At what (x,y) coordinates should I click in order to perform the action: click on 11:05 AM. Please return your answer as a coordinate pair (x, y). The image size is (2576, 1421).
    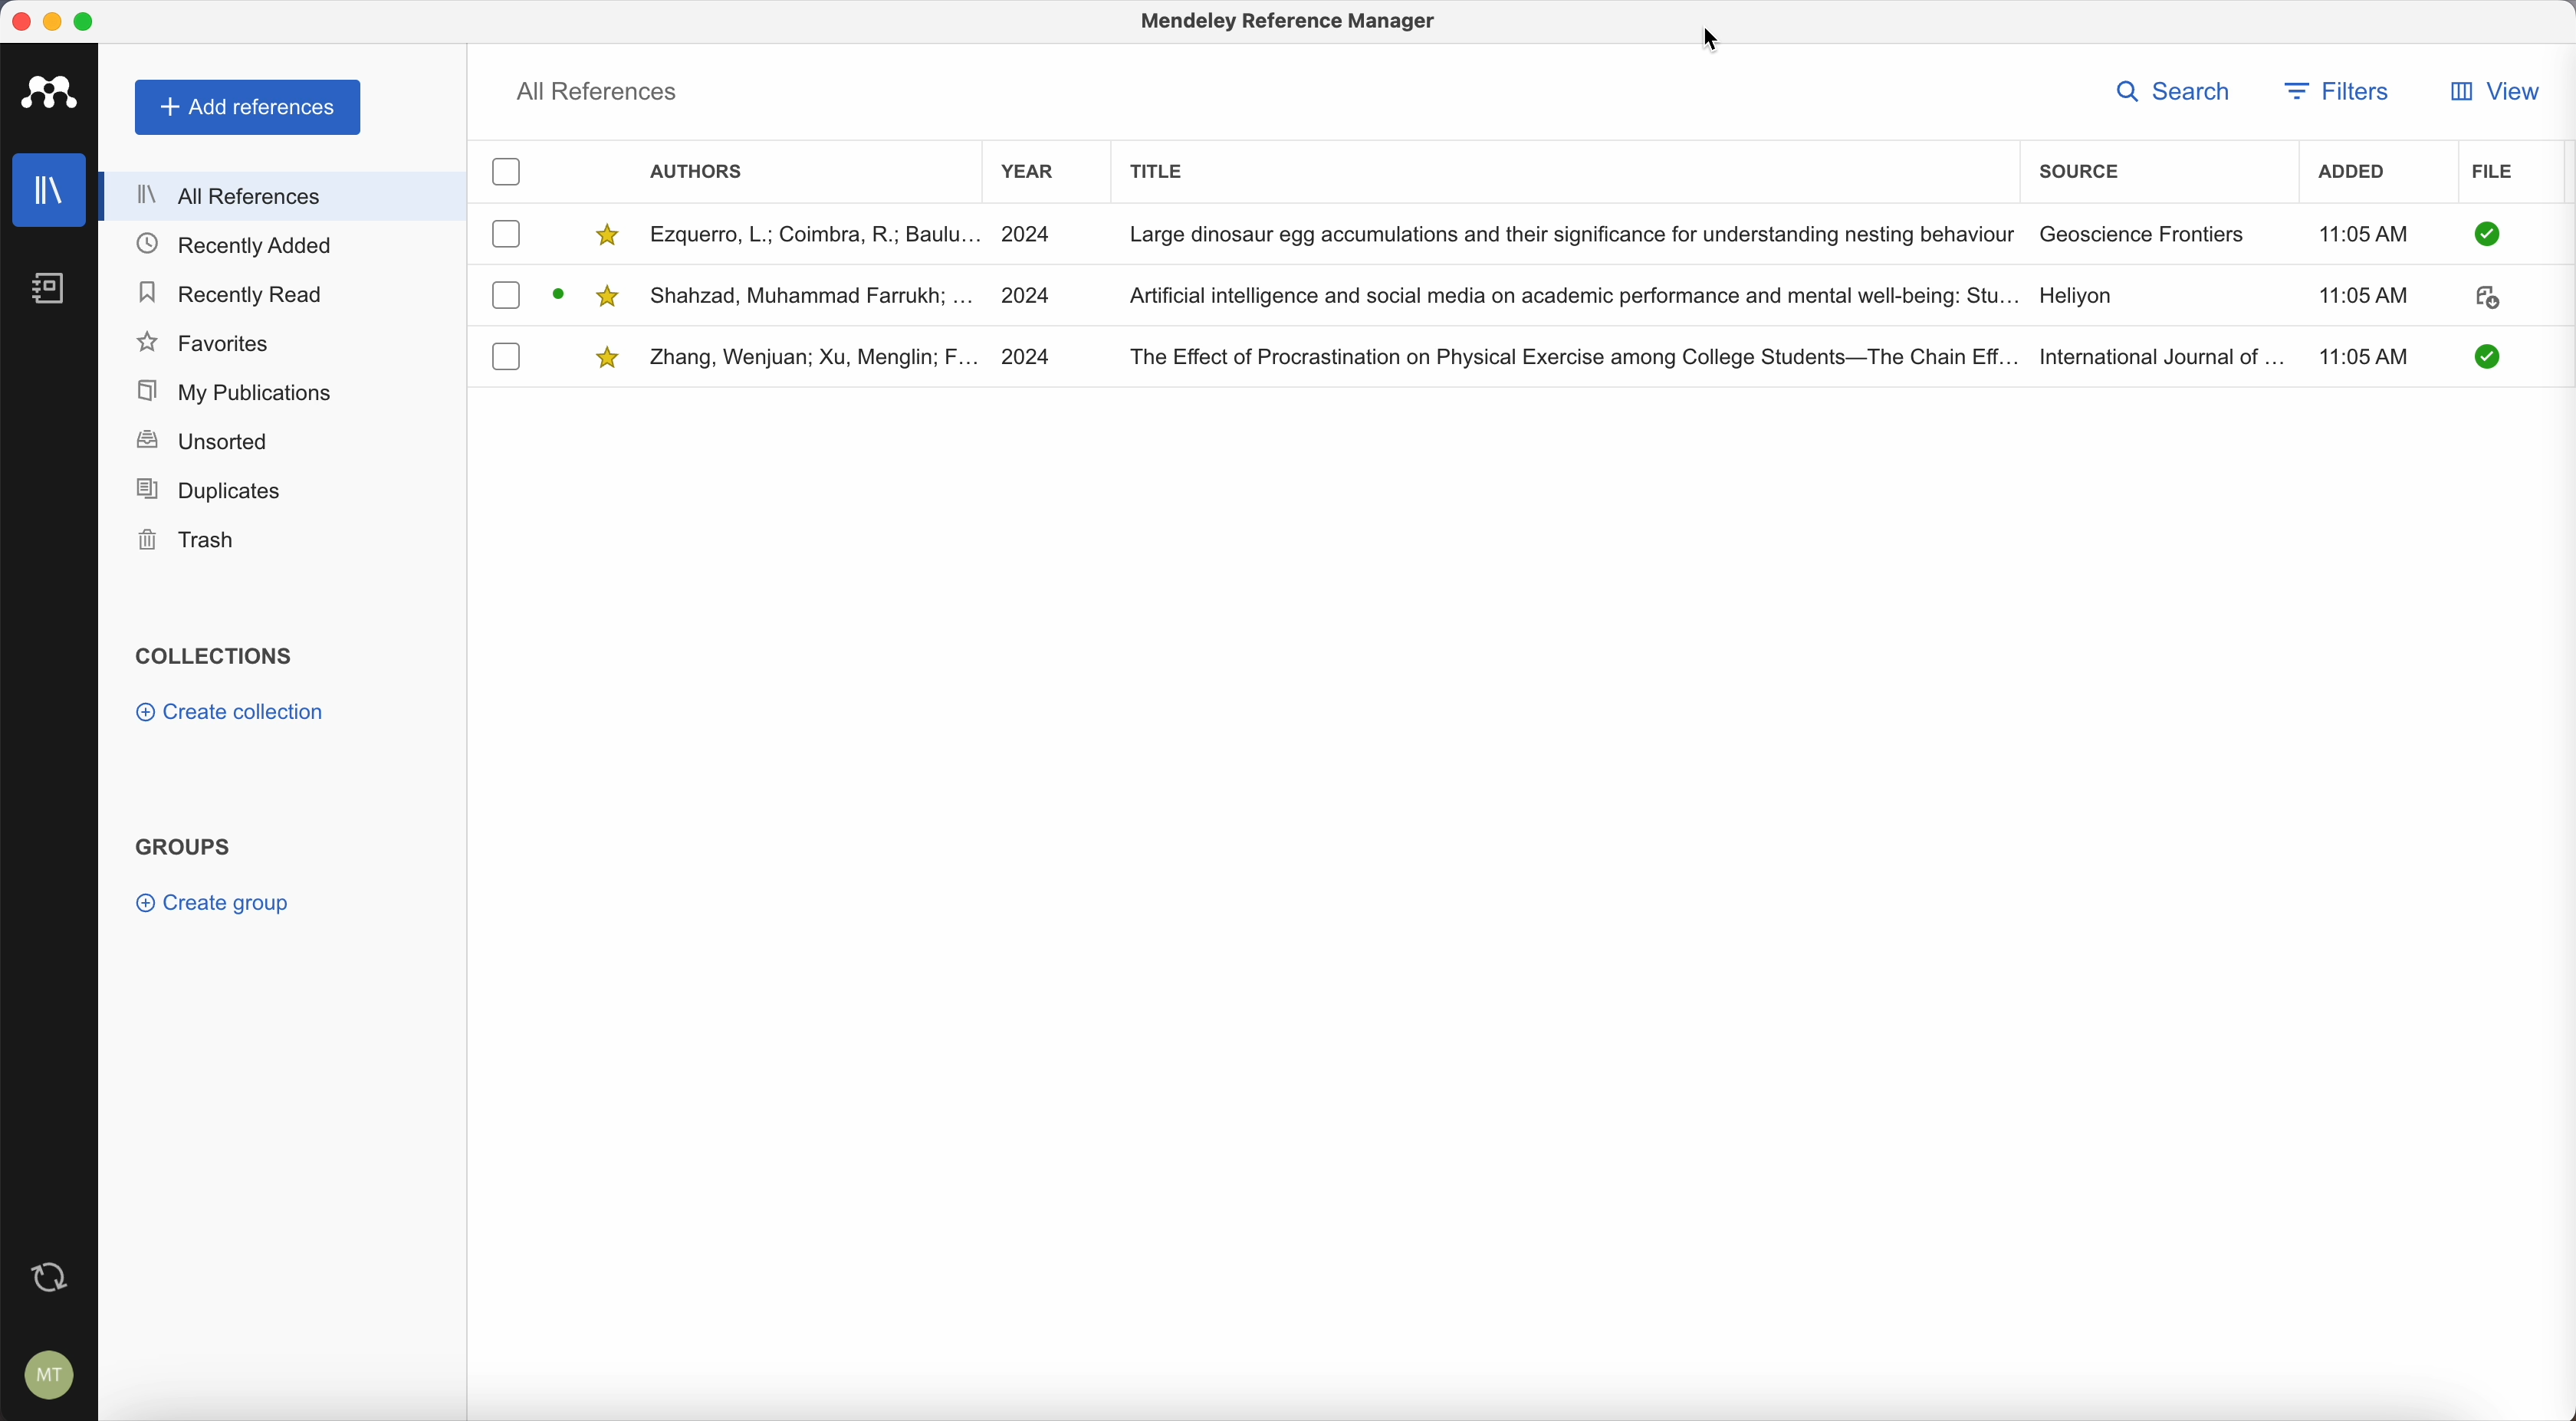
    Looking at the image, I should click on (2360, 235).